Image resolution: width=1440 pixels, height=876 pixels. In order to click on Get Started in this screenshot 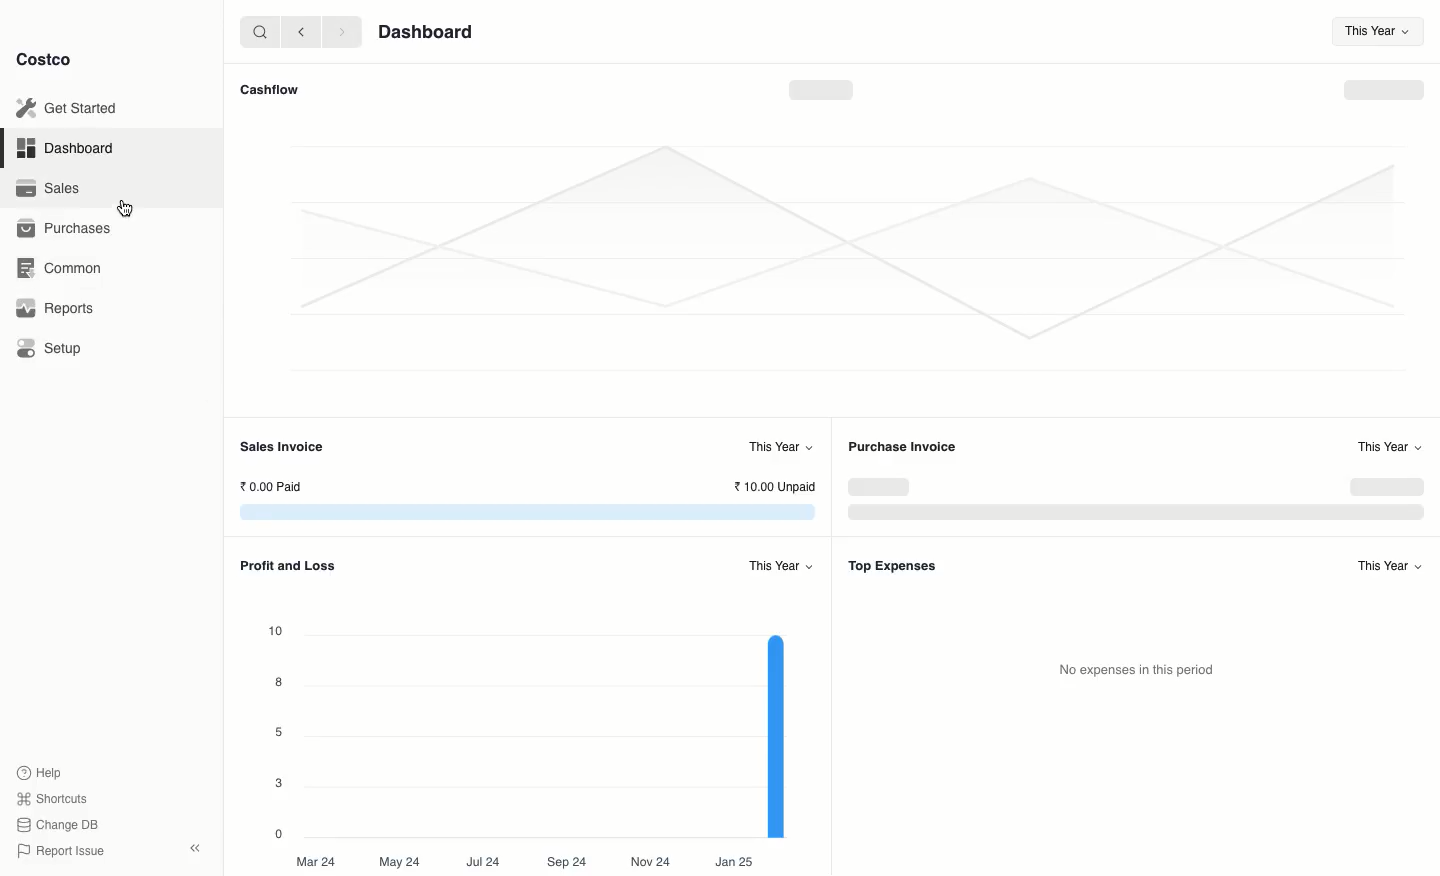, I will do `click(74, 107)`.